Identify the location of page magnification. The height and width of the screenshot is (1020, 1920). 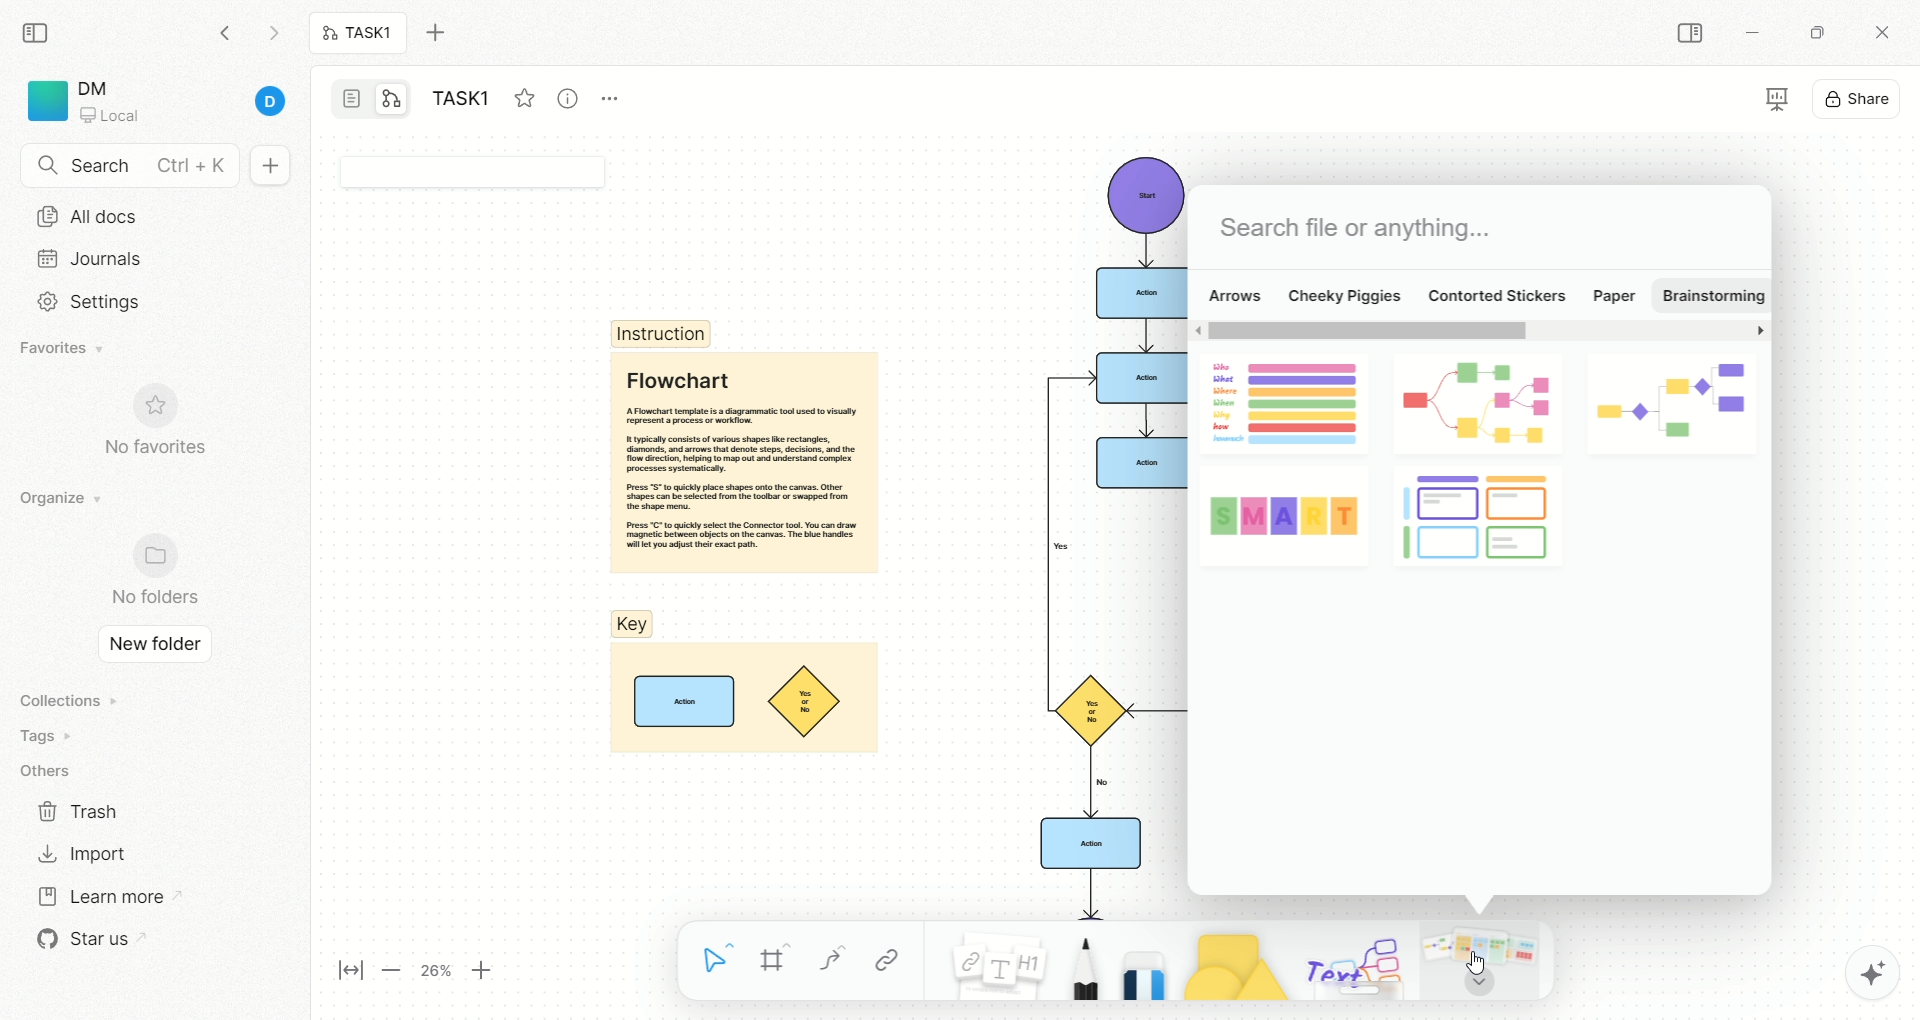
(422, 973).